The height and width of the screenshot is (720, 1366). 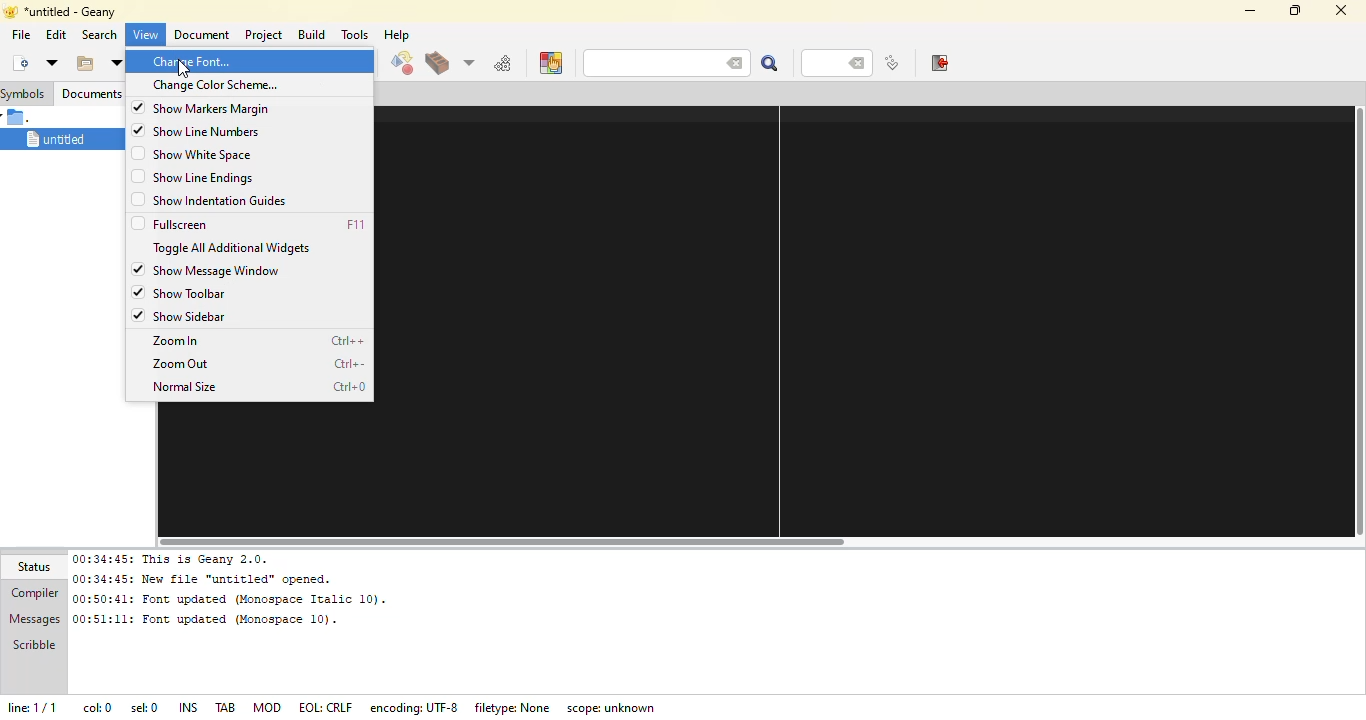 I want to click on build, so click(x=311, y=34).